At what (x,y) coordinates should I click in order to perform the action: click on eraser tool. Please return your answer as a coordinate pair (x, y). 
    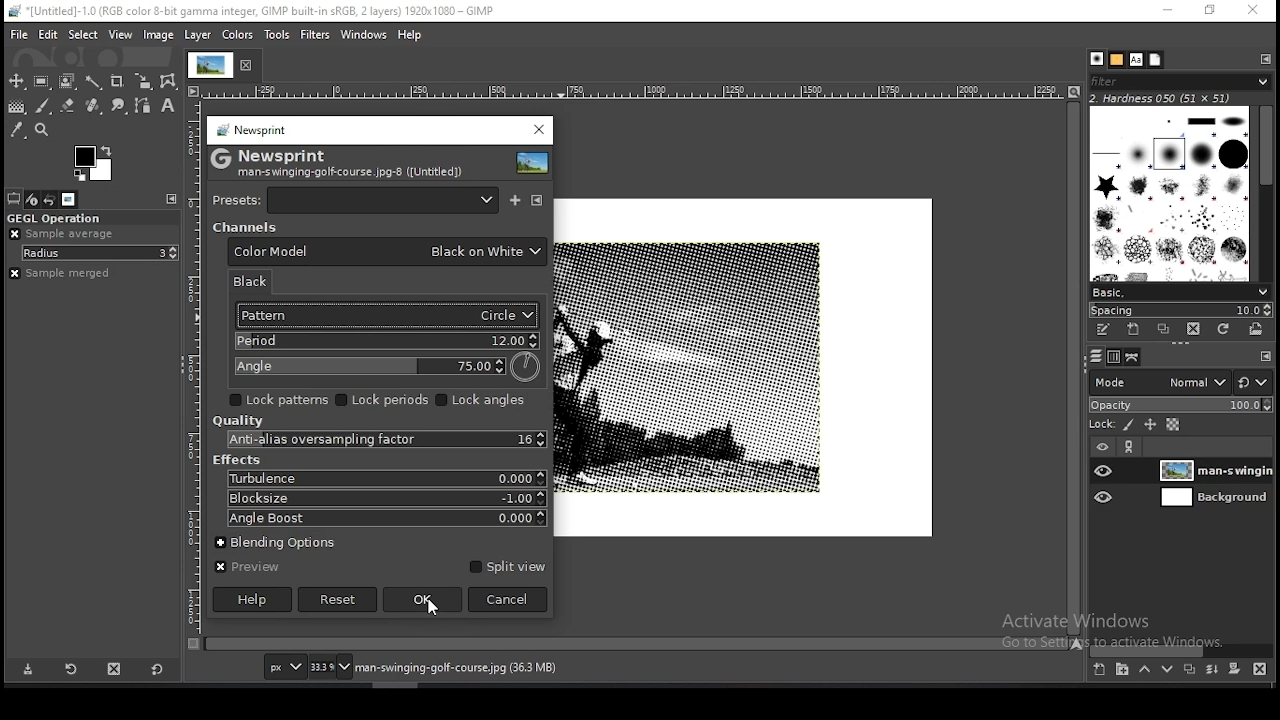
    Looking at the image, I should click on (68, 107).